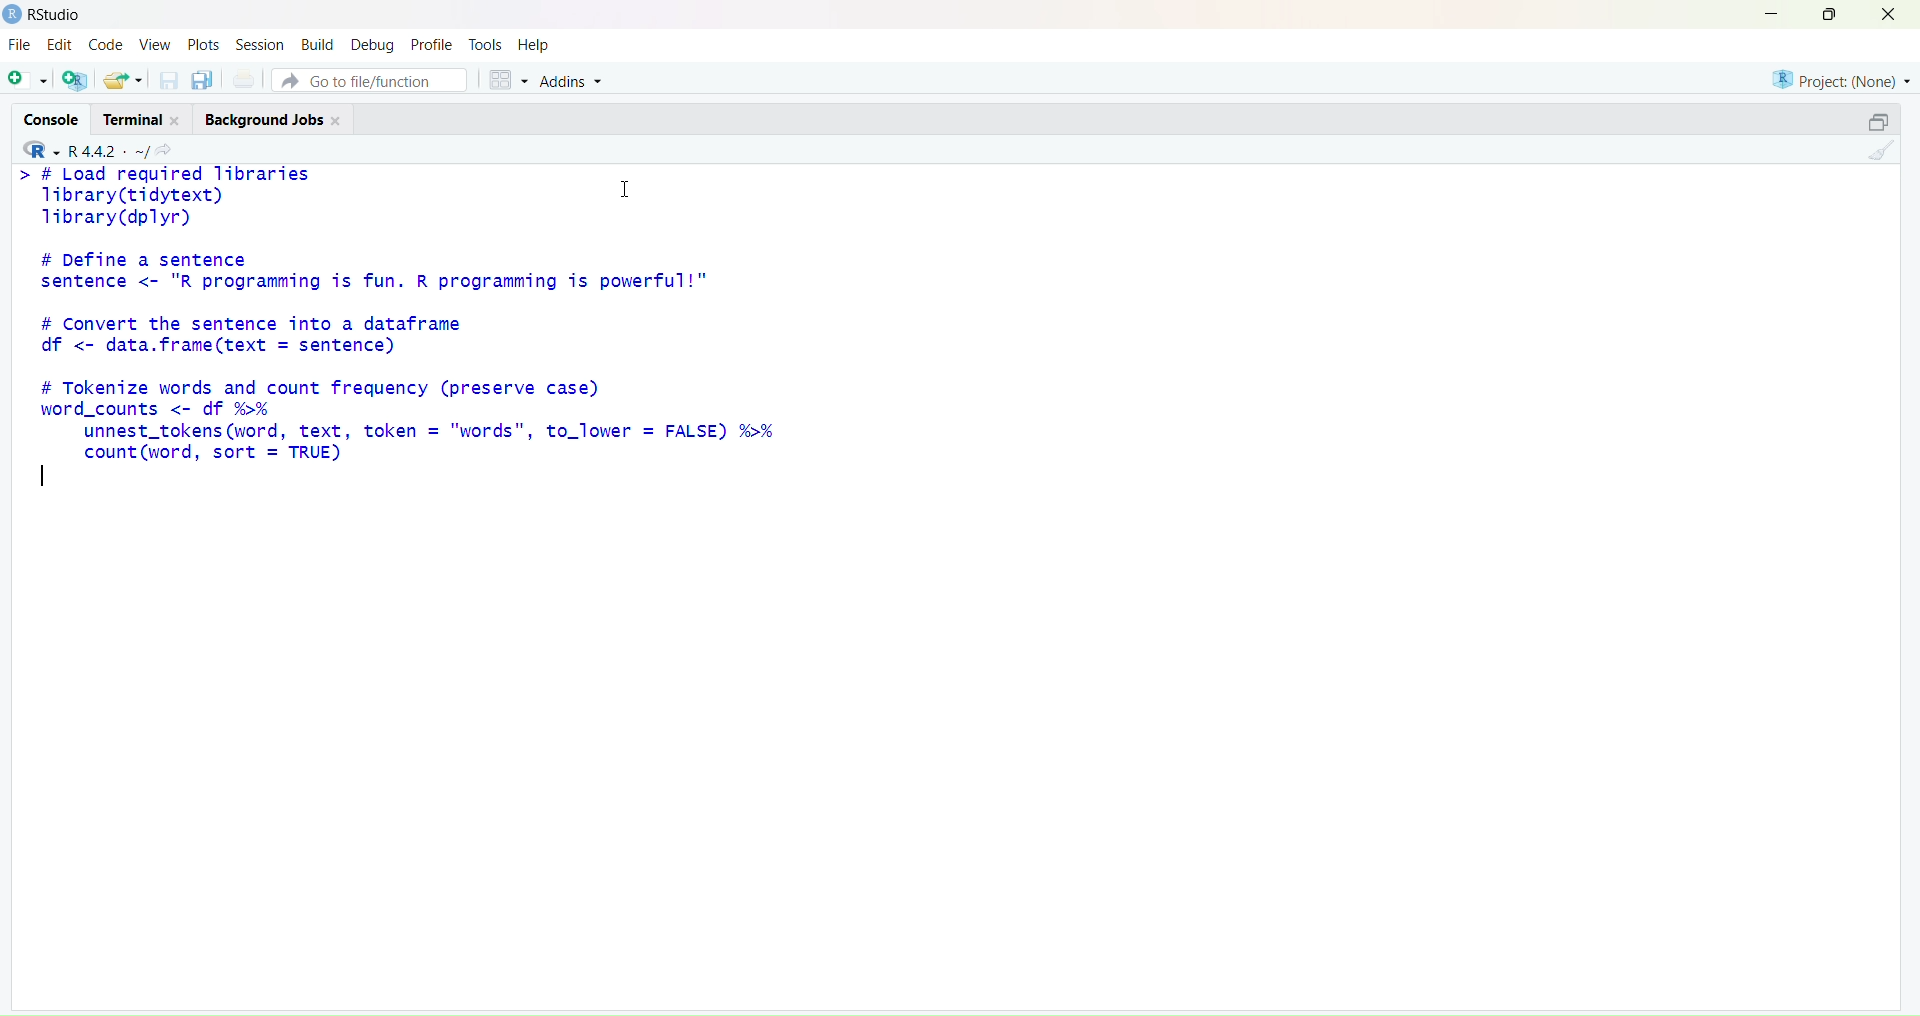 The height and width of the screenshot is (1016, 1920). What do you see at coordinates (205, 44) in the screenshot?
I see `plots` at bounding box center [205, 44].